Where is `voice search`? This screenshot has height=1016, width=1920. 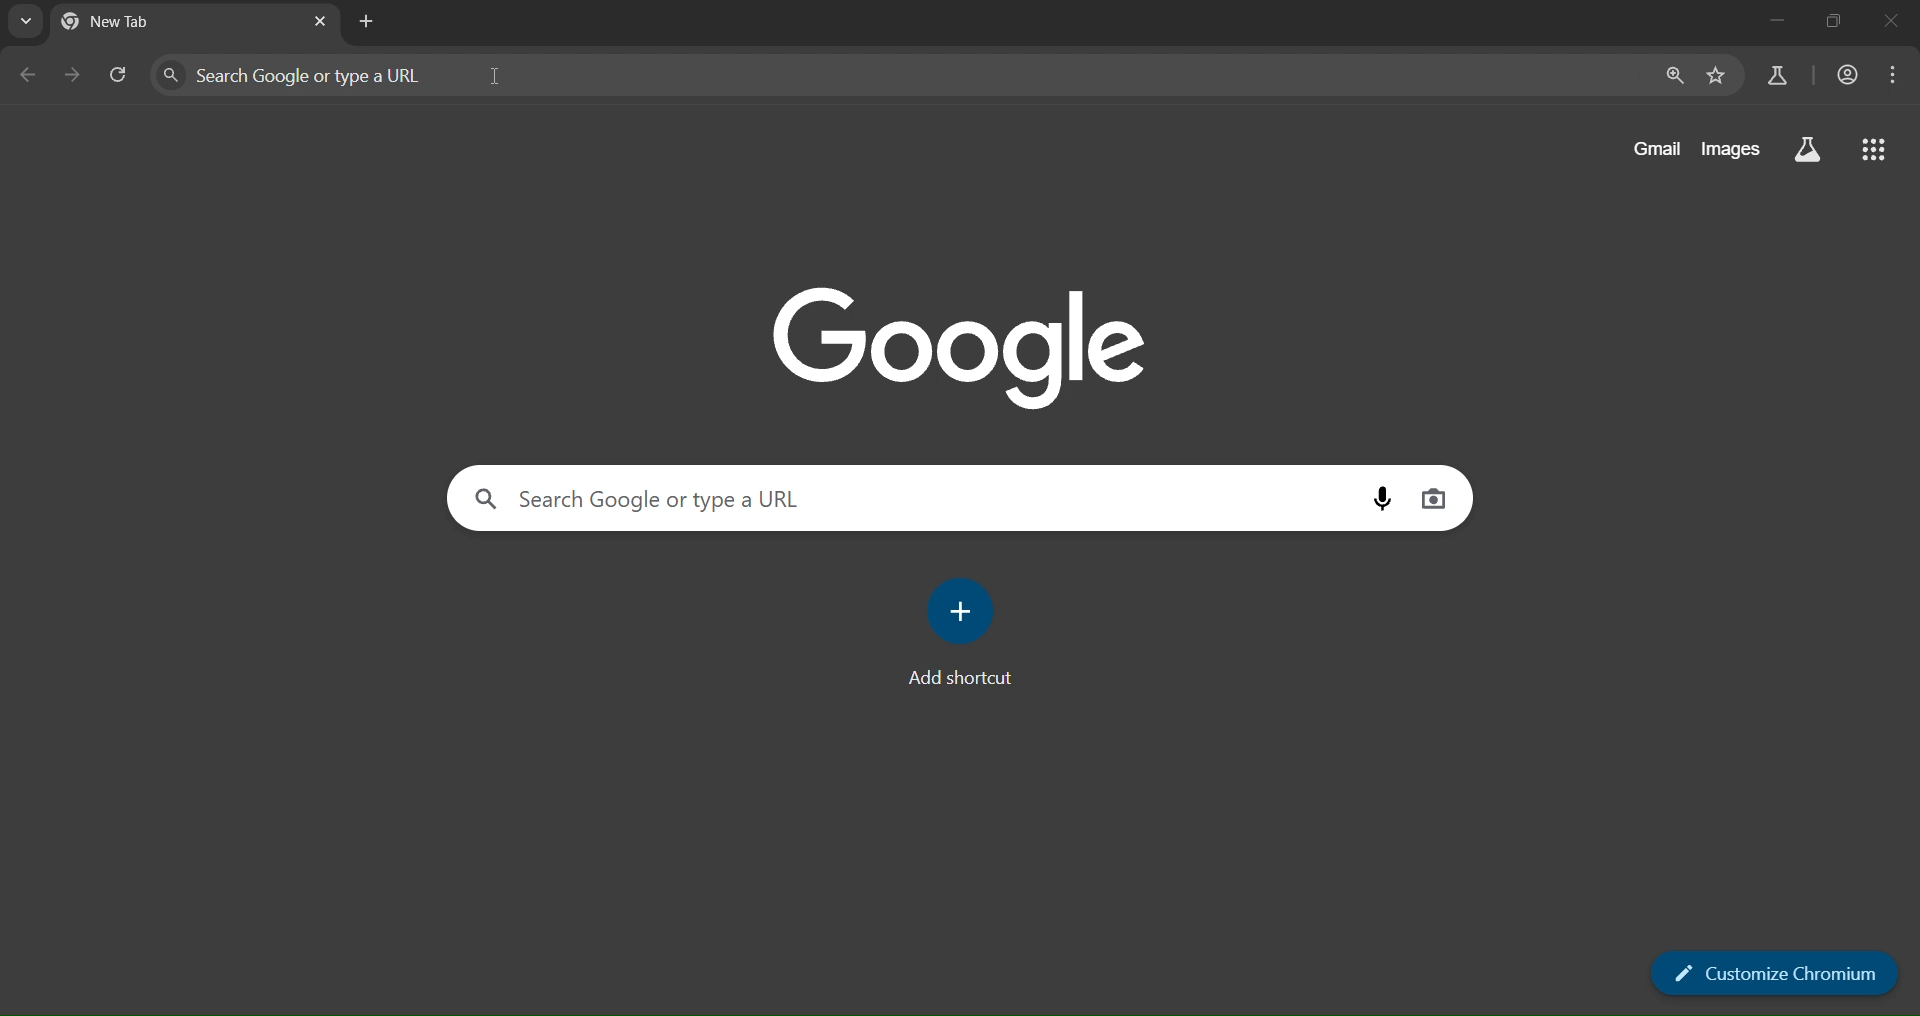 voice search is located at coordinates (1388, 496).